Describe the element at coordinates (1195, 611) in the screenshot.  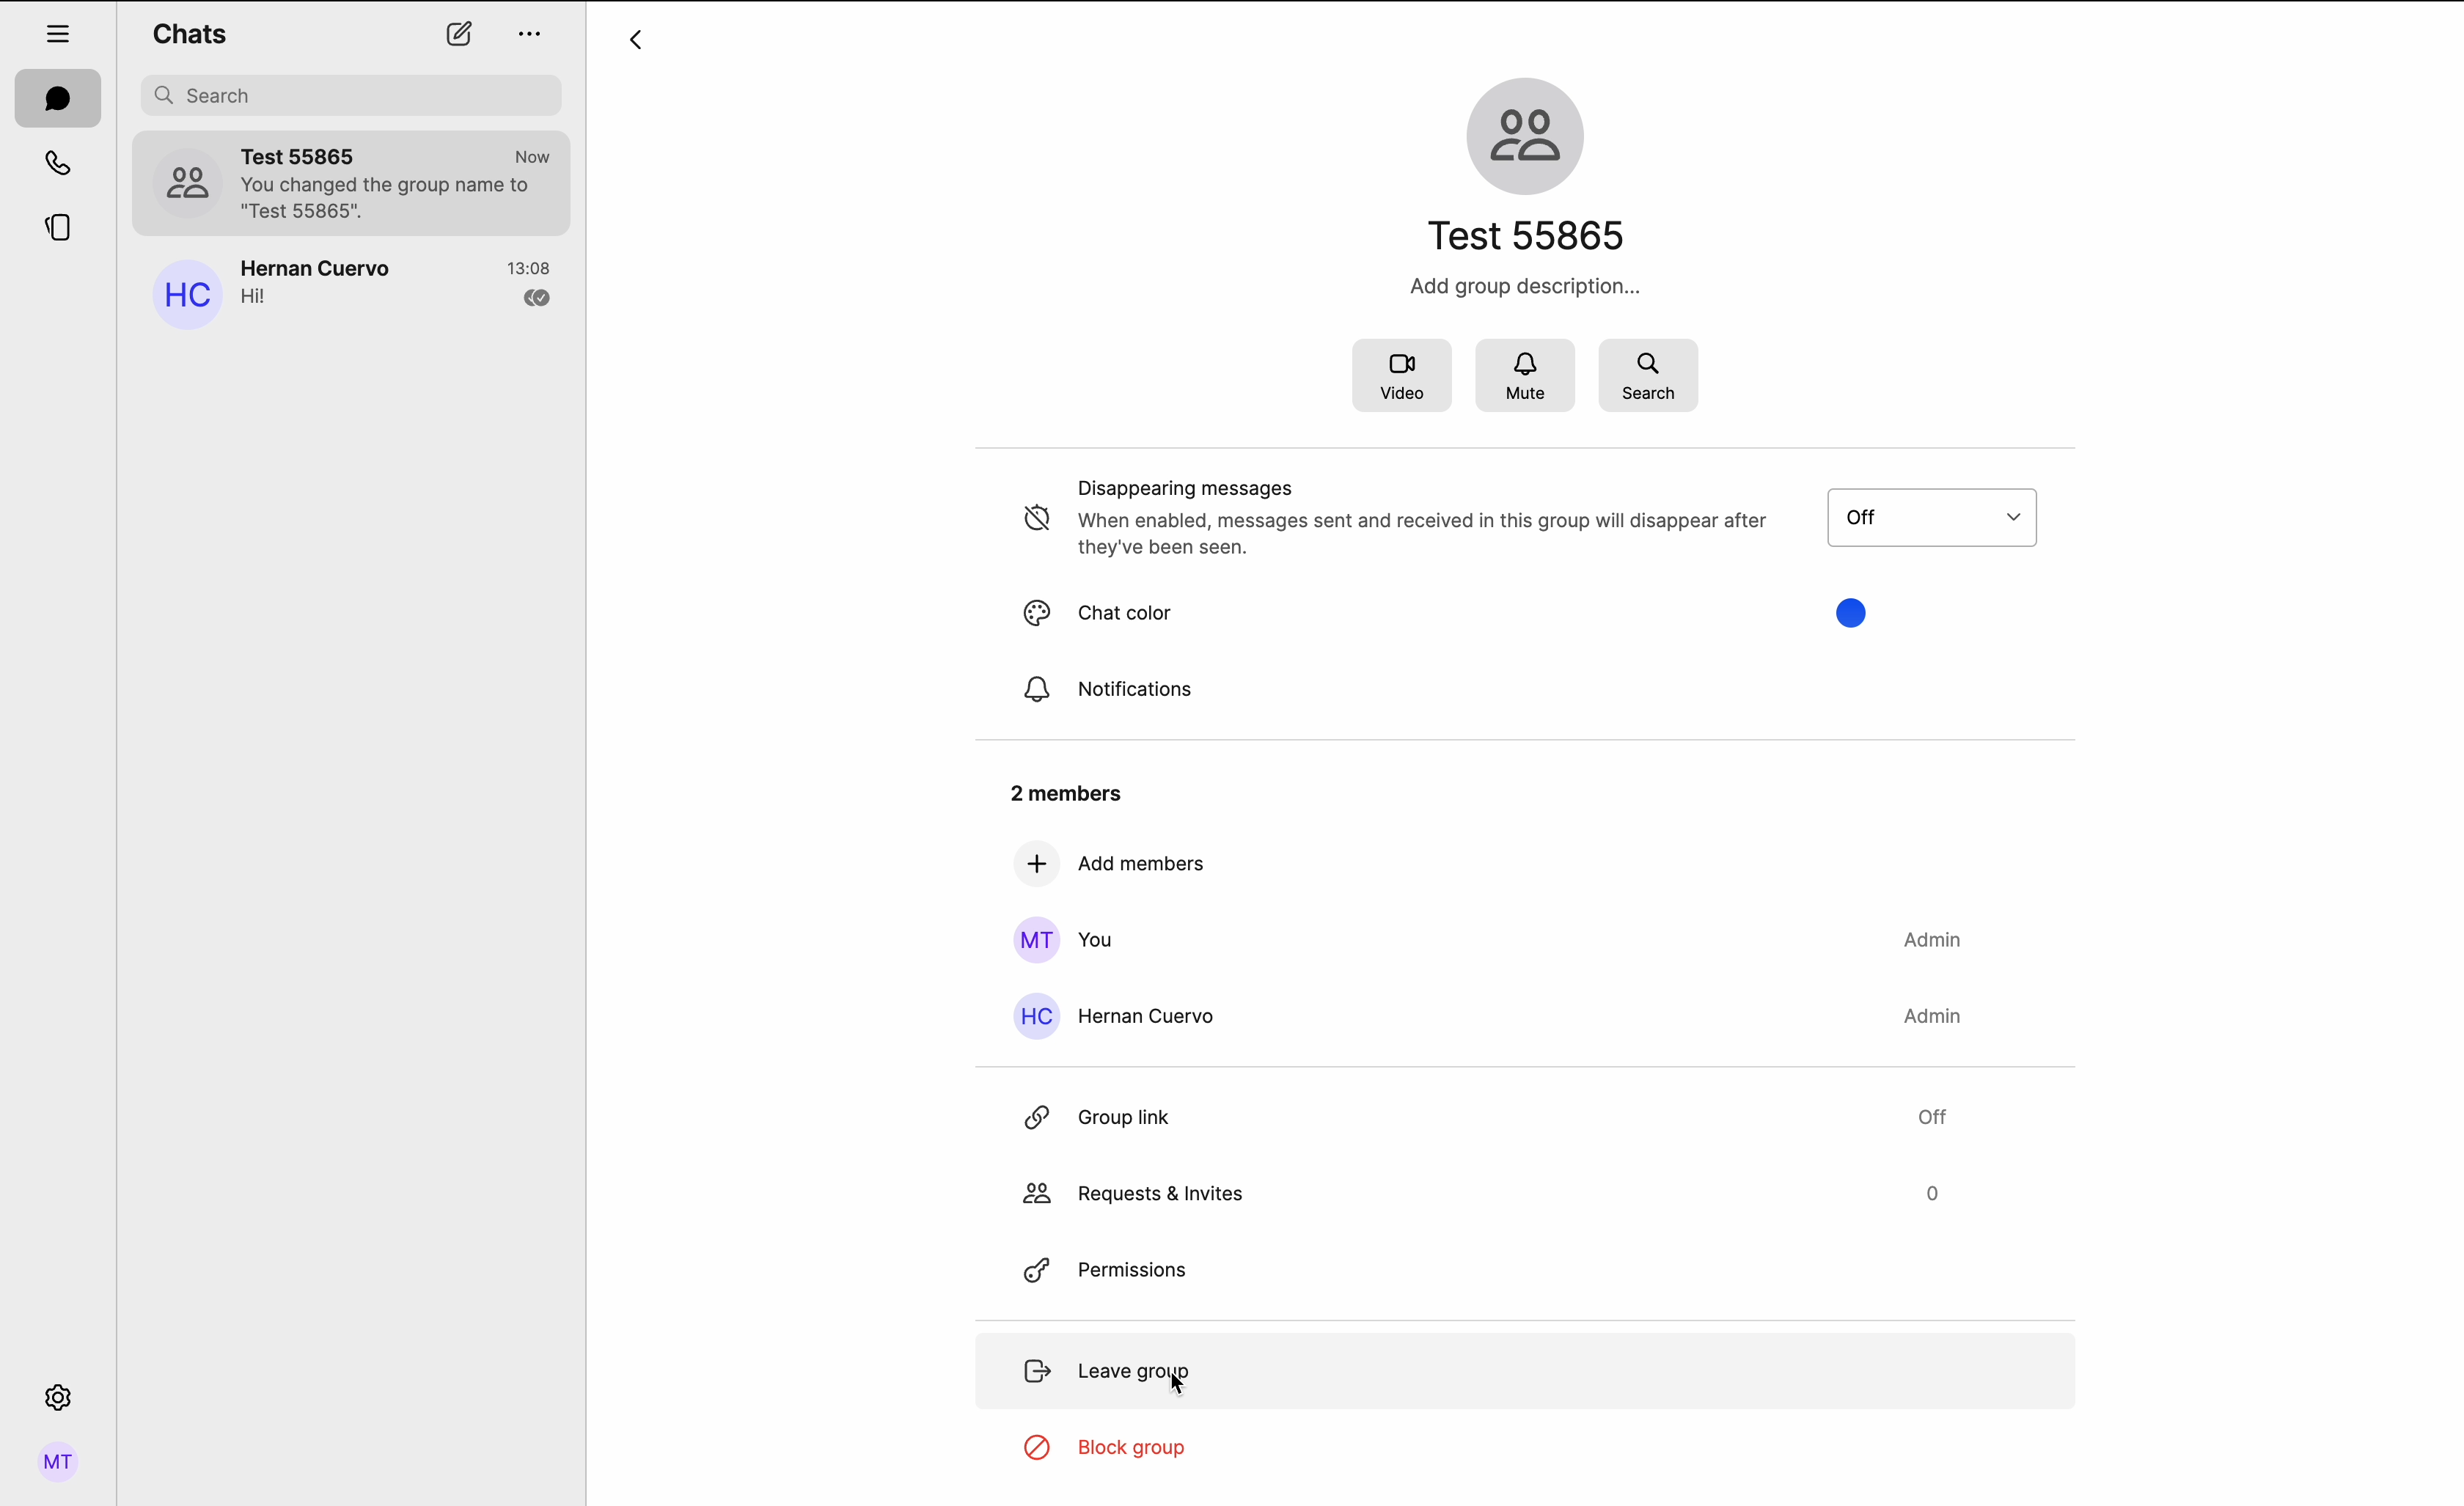
I see `blue chat color` at that location.